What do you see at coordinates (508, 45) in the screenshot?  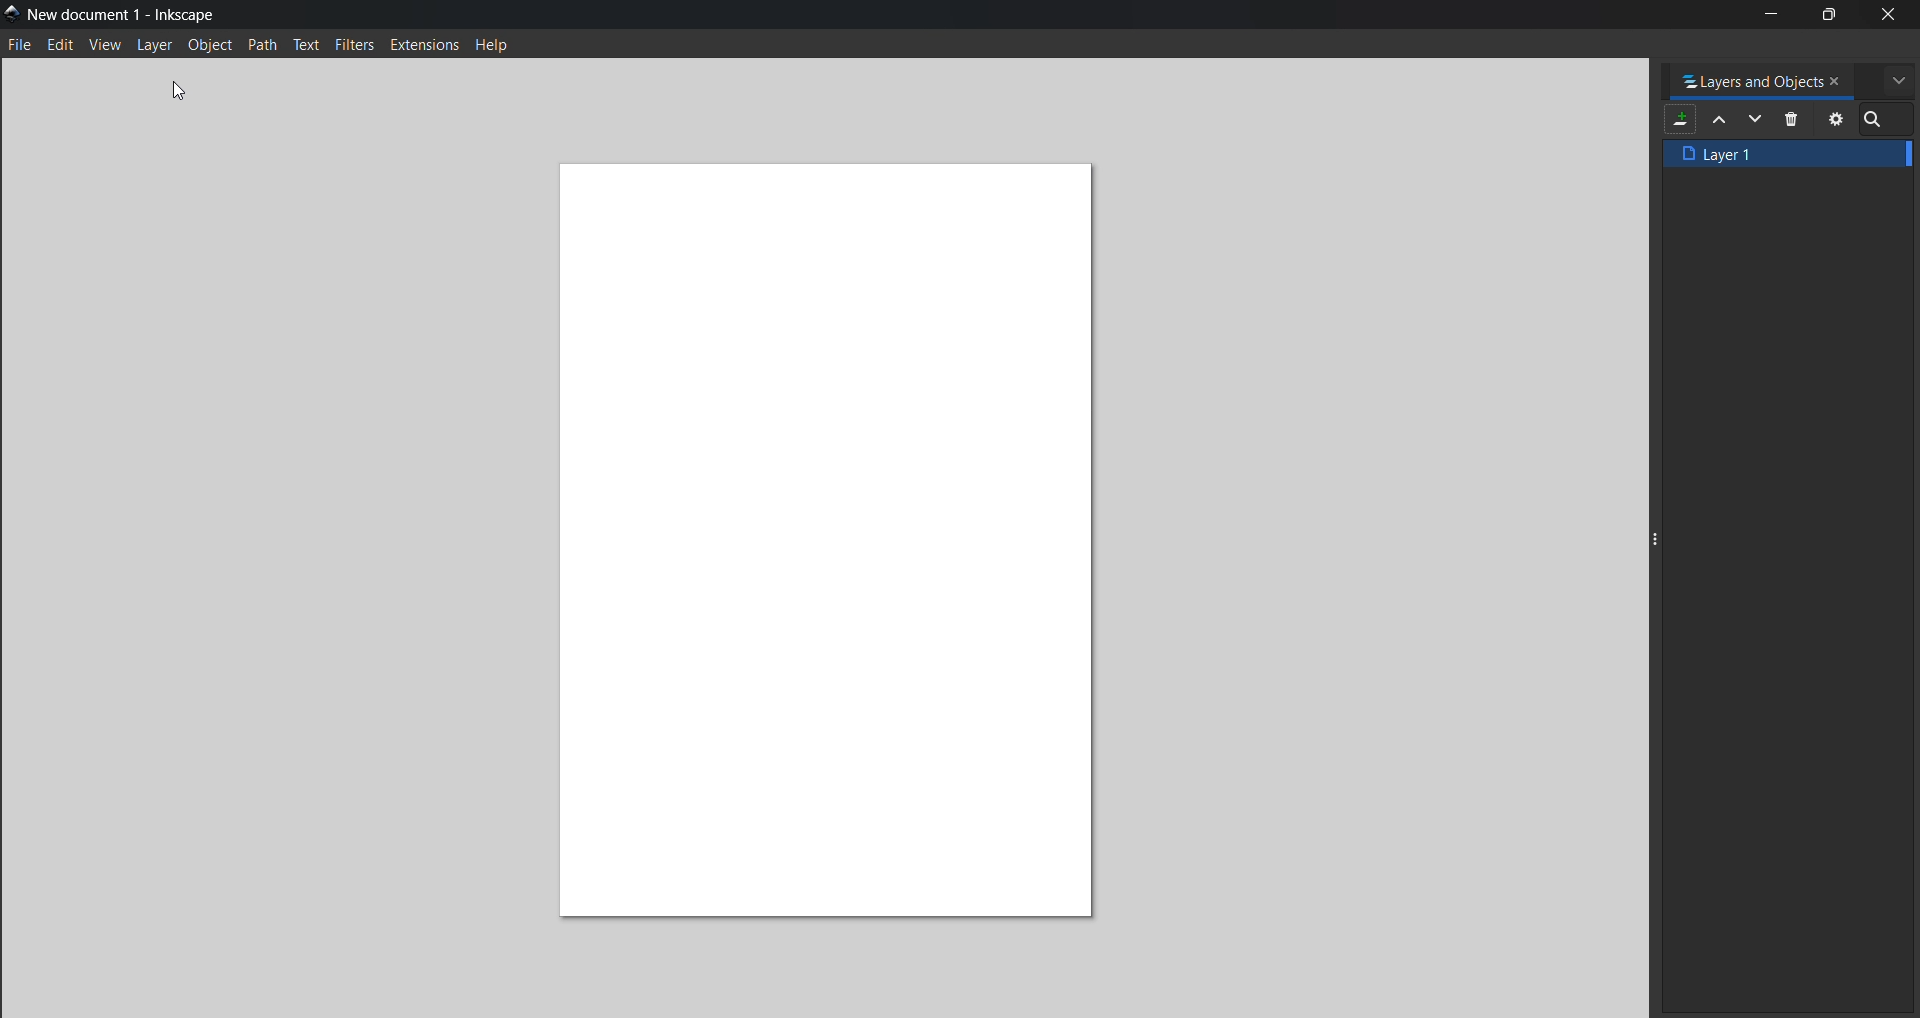 I see `Help` at bounding box center [508, 45].